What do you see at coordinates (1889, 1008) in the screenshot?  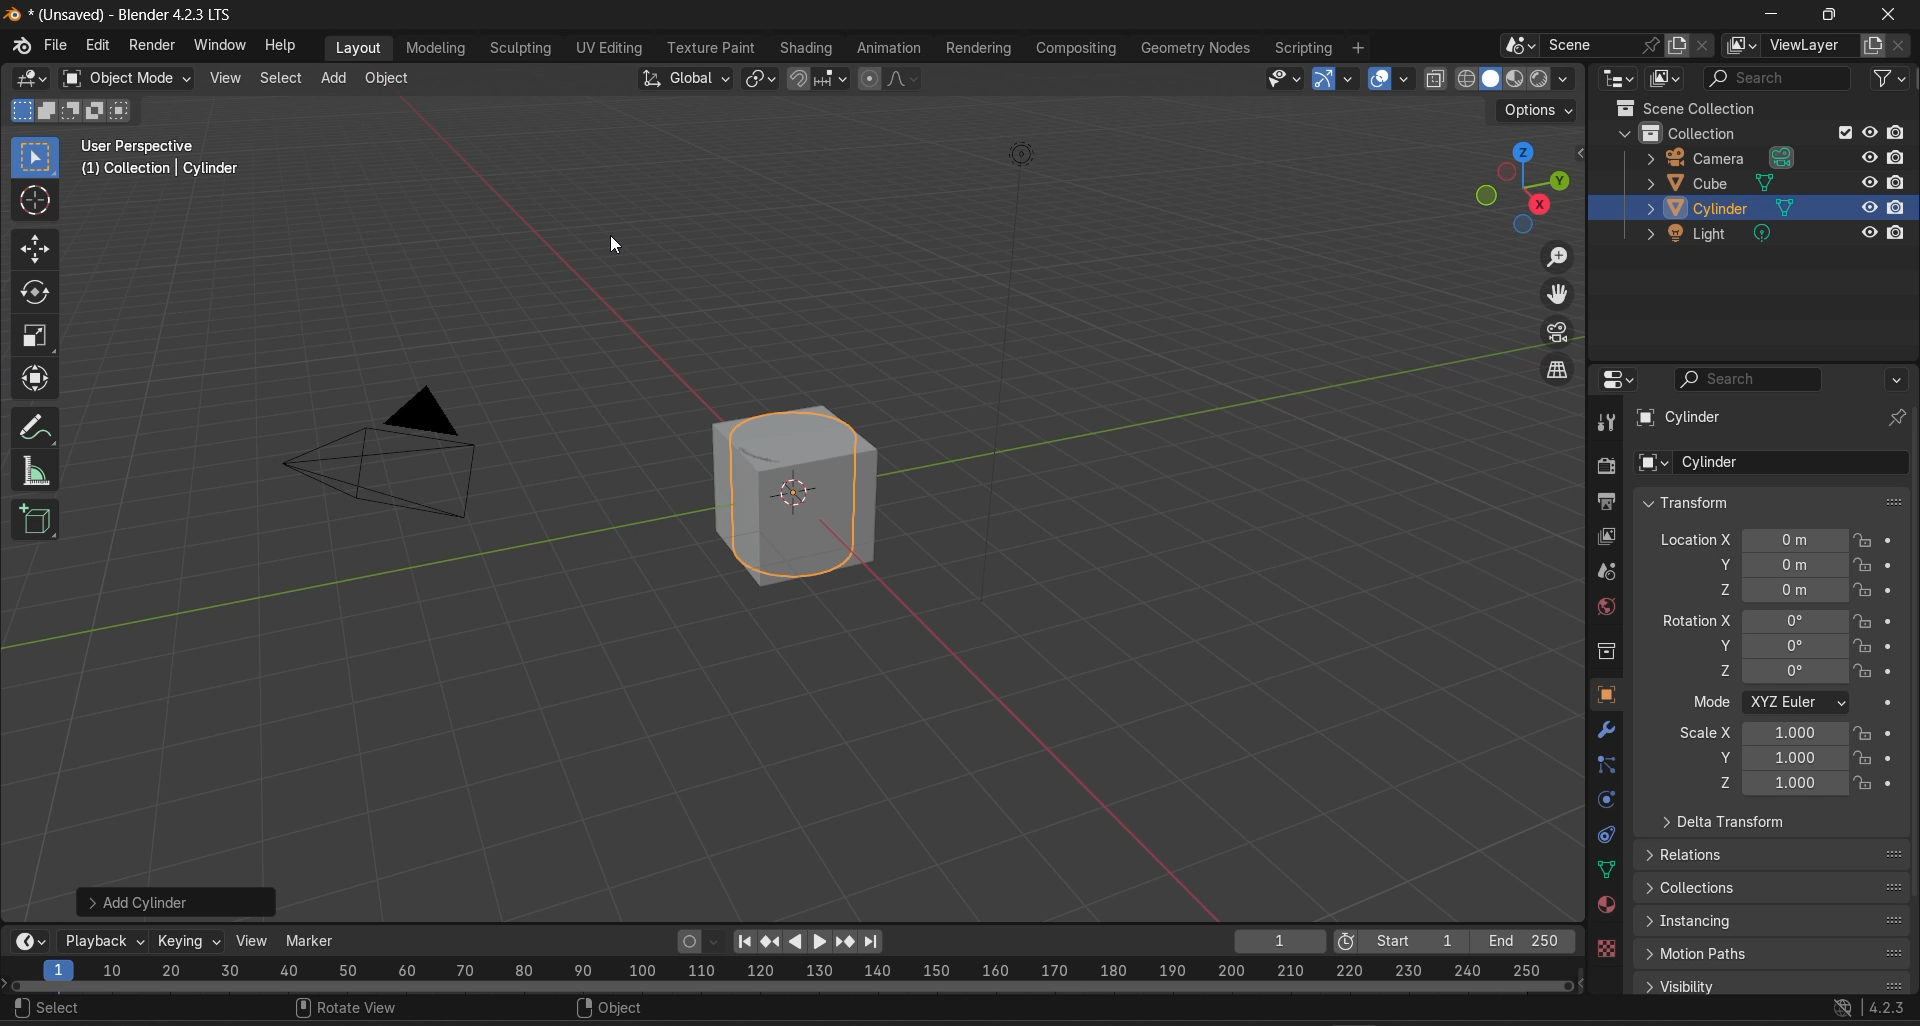 I see `4.2.3` at bounding box center [1889, 1008].